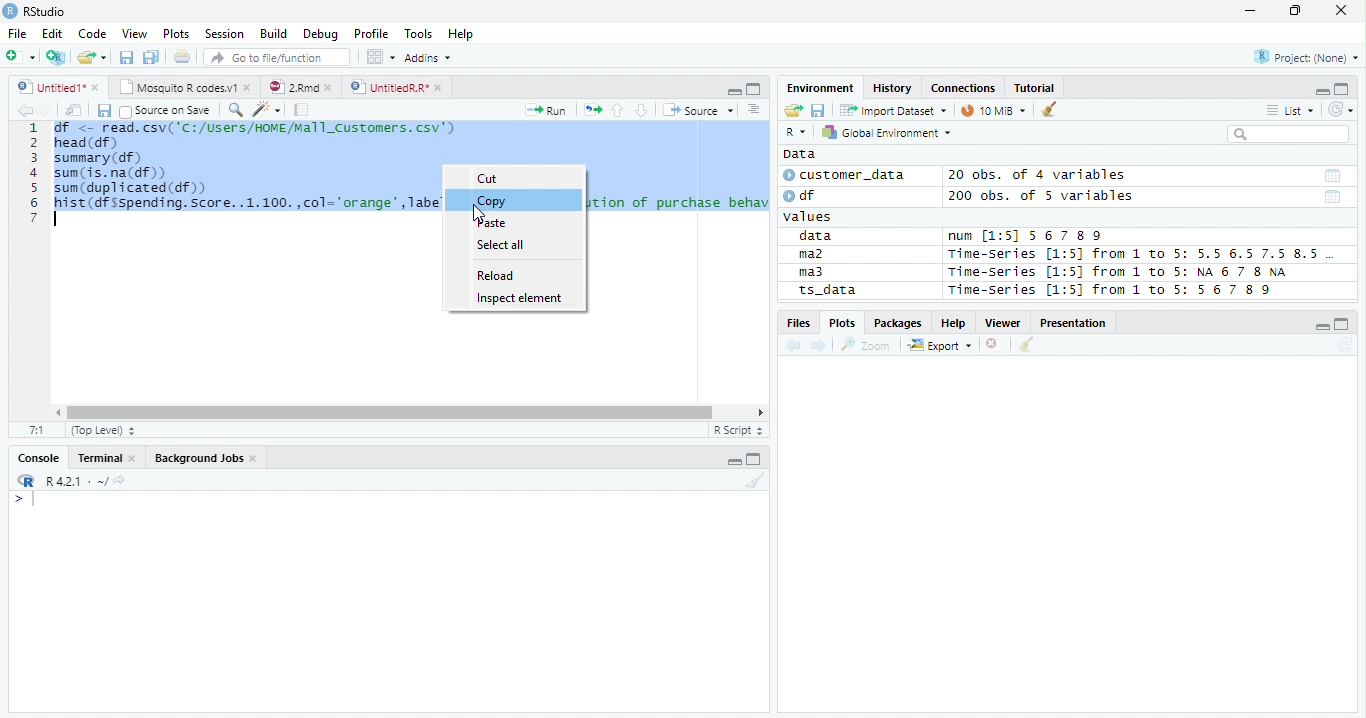 The image size is (1366, 718). I want to click on Time-Series [1:5] from 1 to 5: 56 7 8 9, so click(1112, 290).